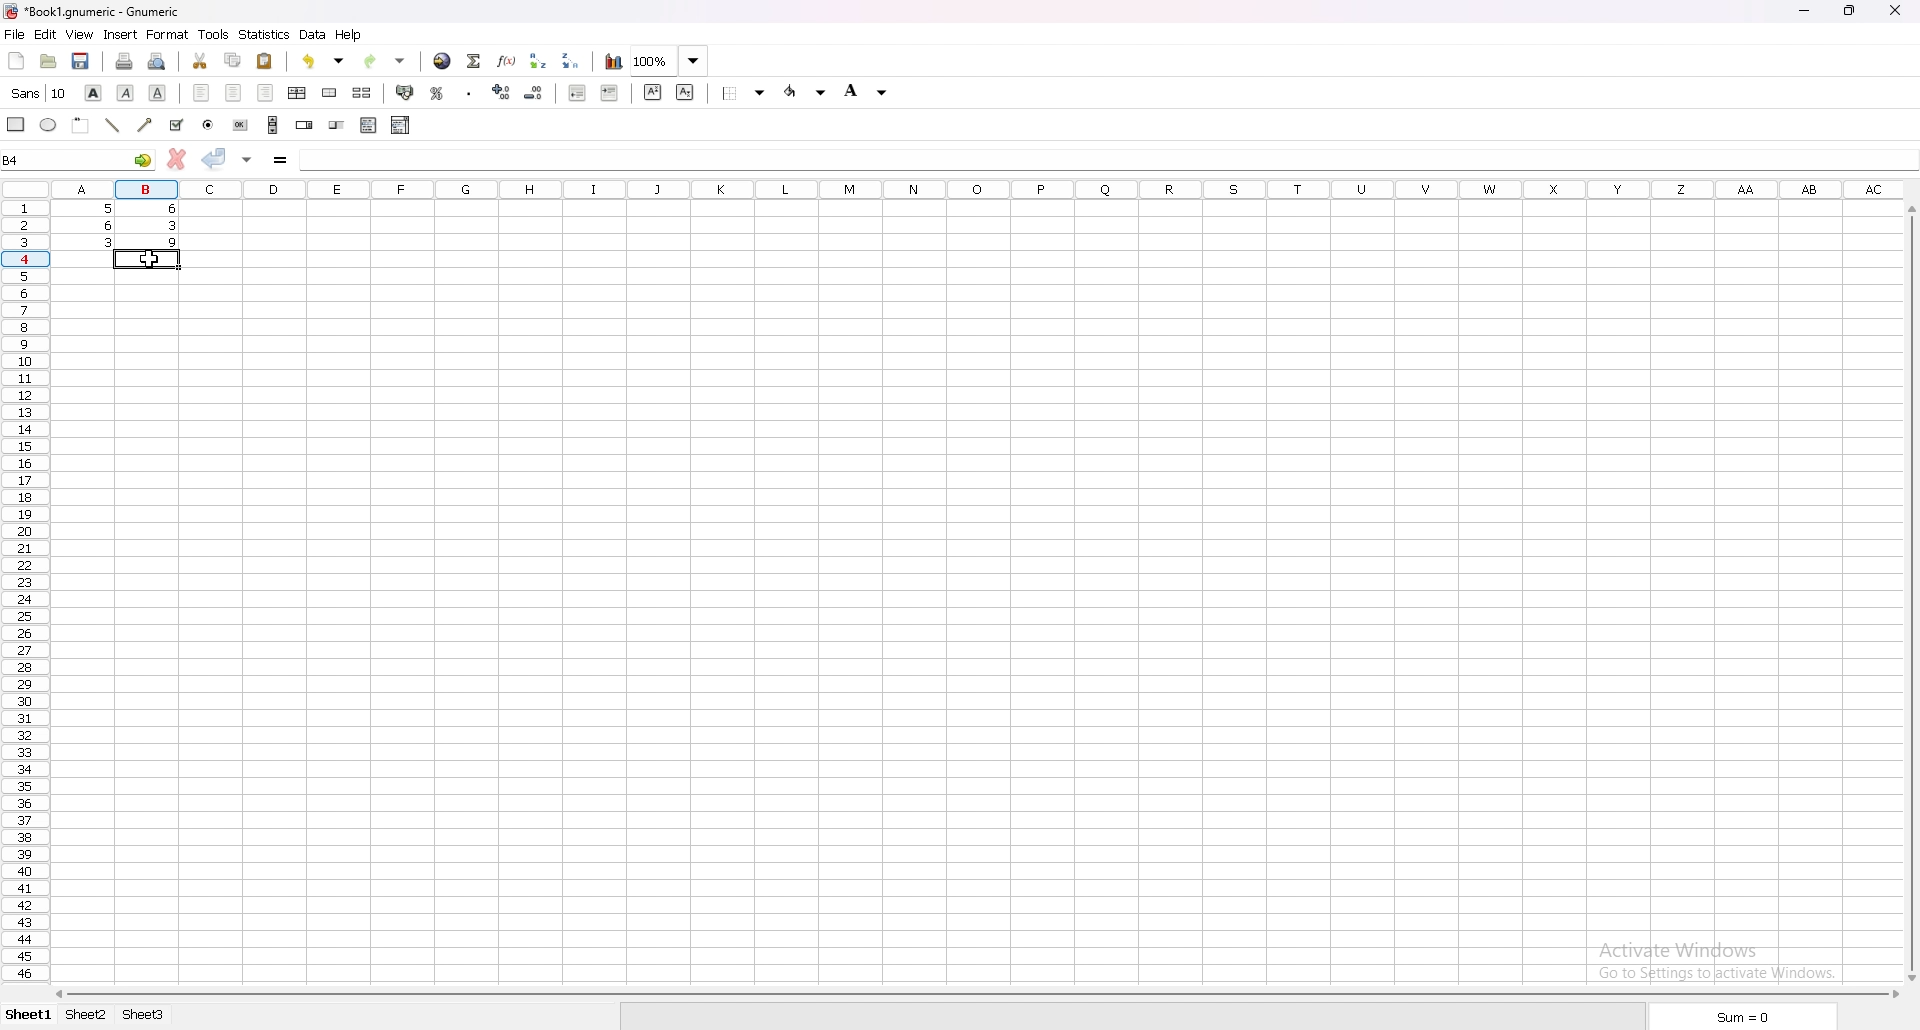  What do you see at coordinates (443, 61) in the screenshot?
I see `hyperlink` at bounding box center [443, 61].